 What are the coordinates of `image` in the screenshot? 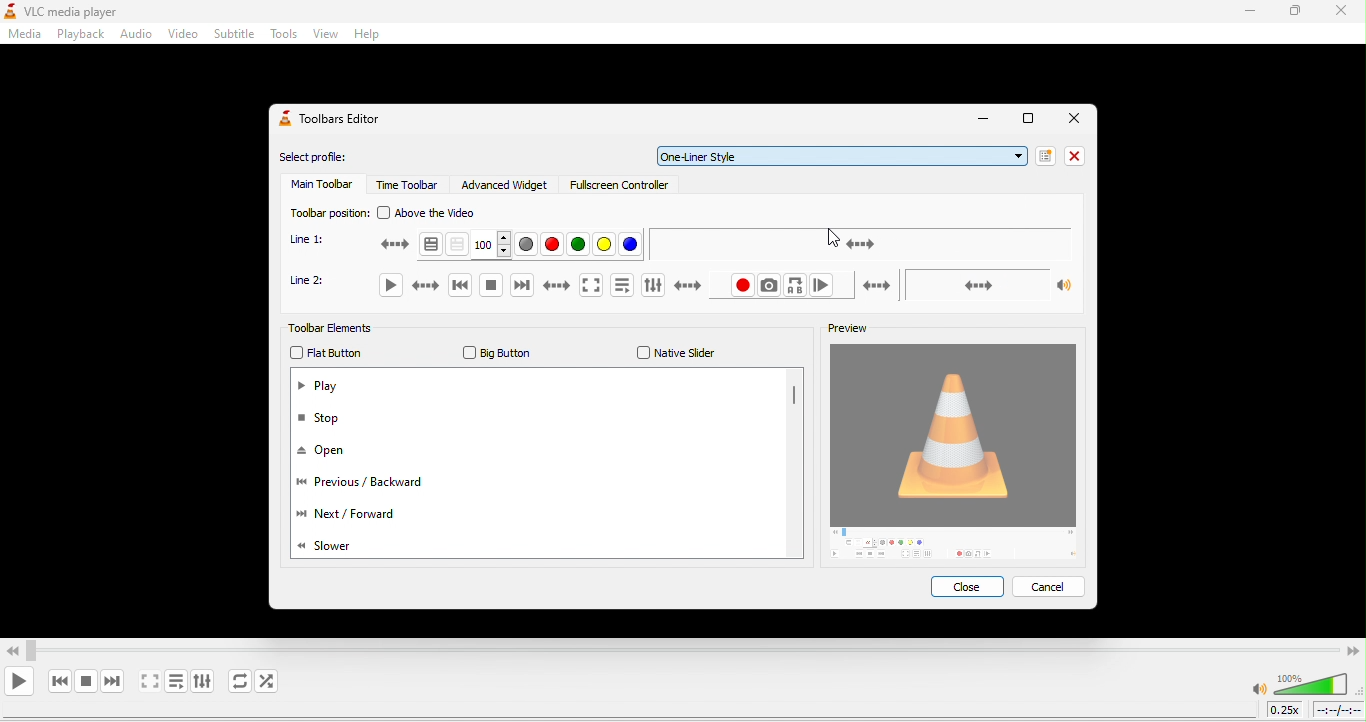 It's located at (954, 452).